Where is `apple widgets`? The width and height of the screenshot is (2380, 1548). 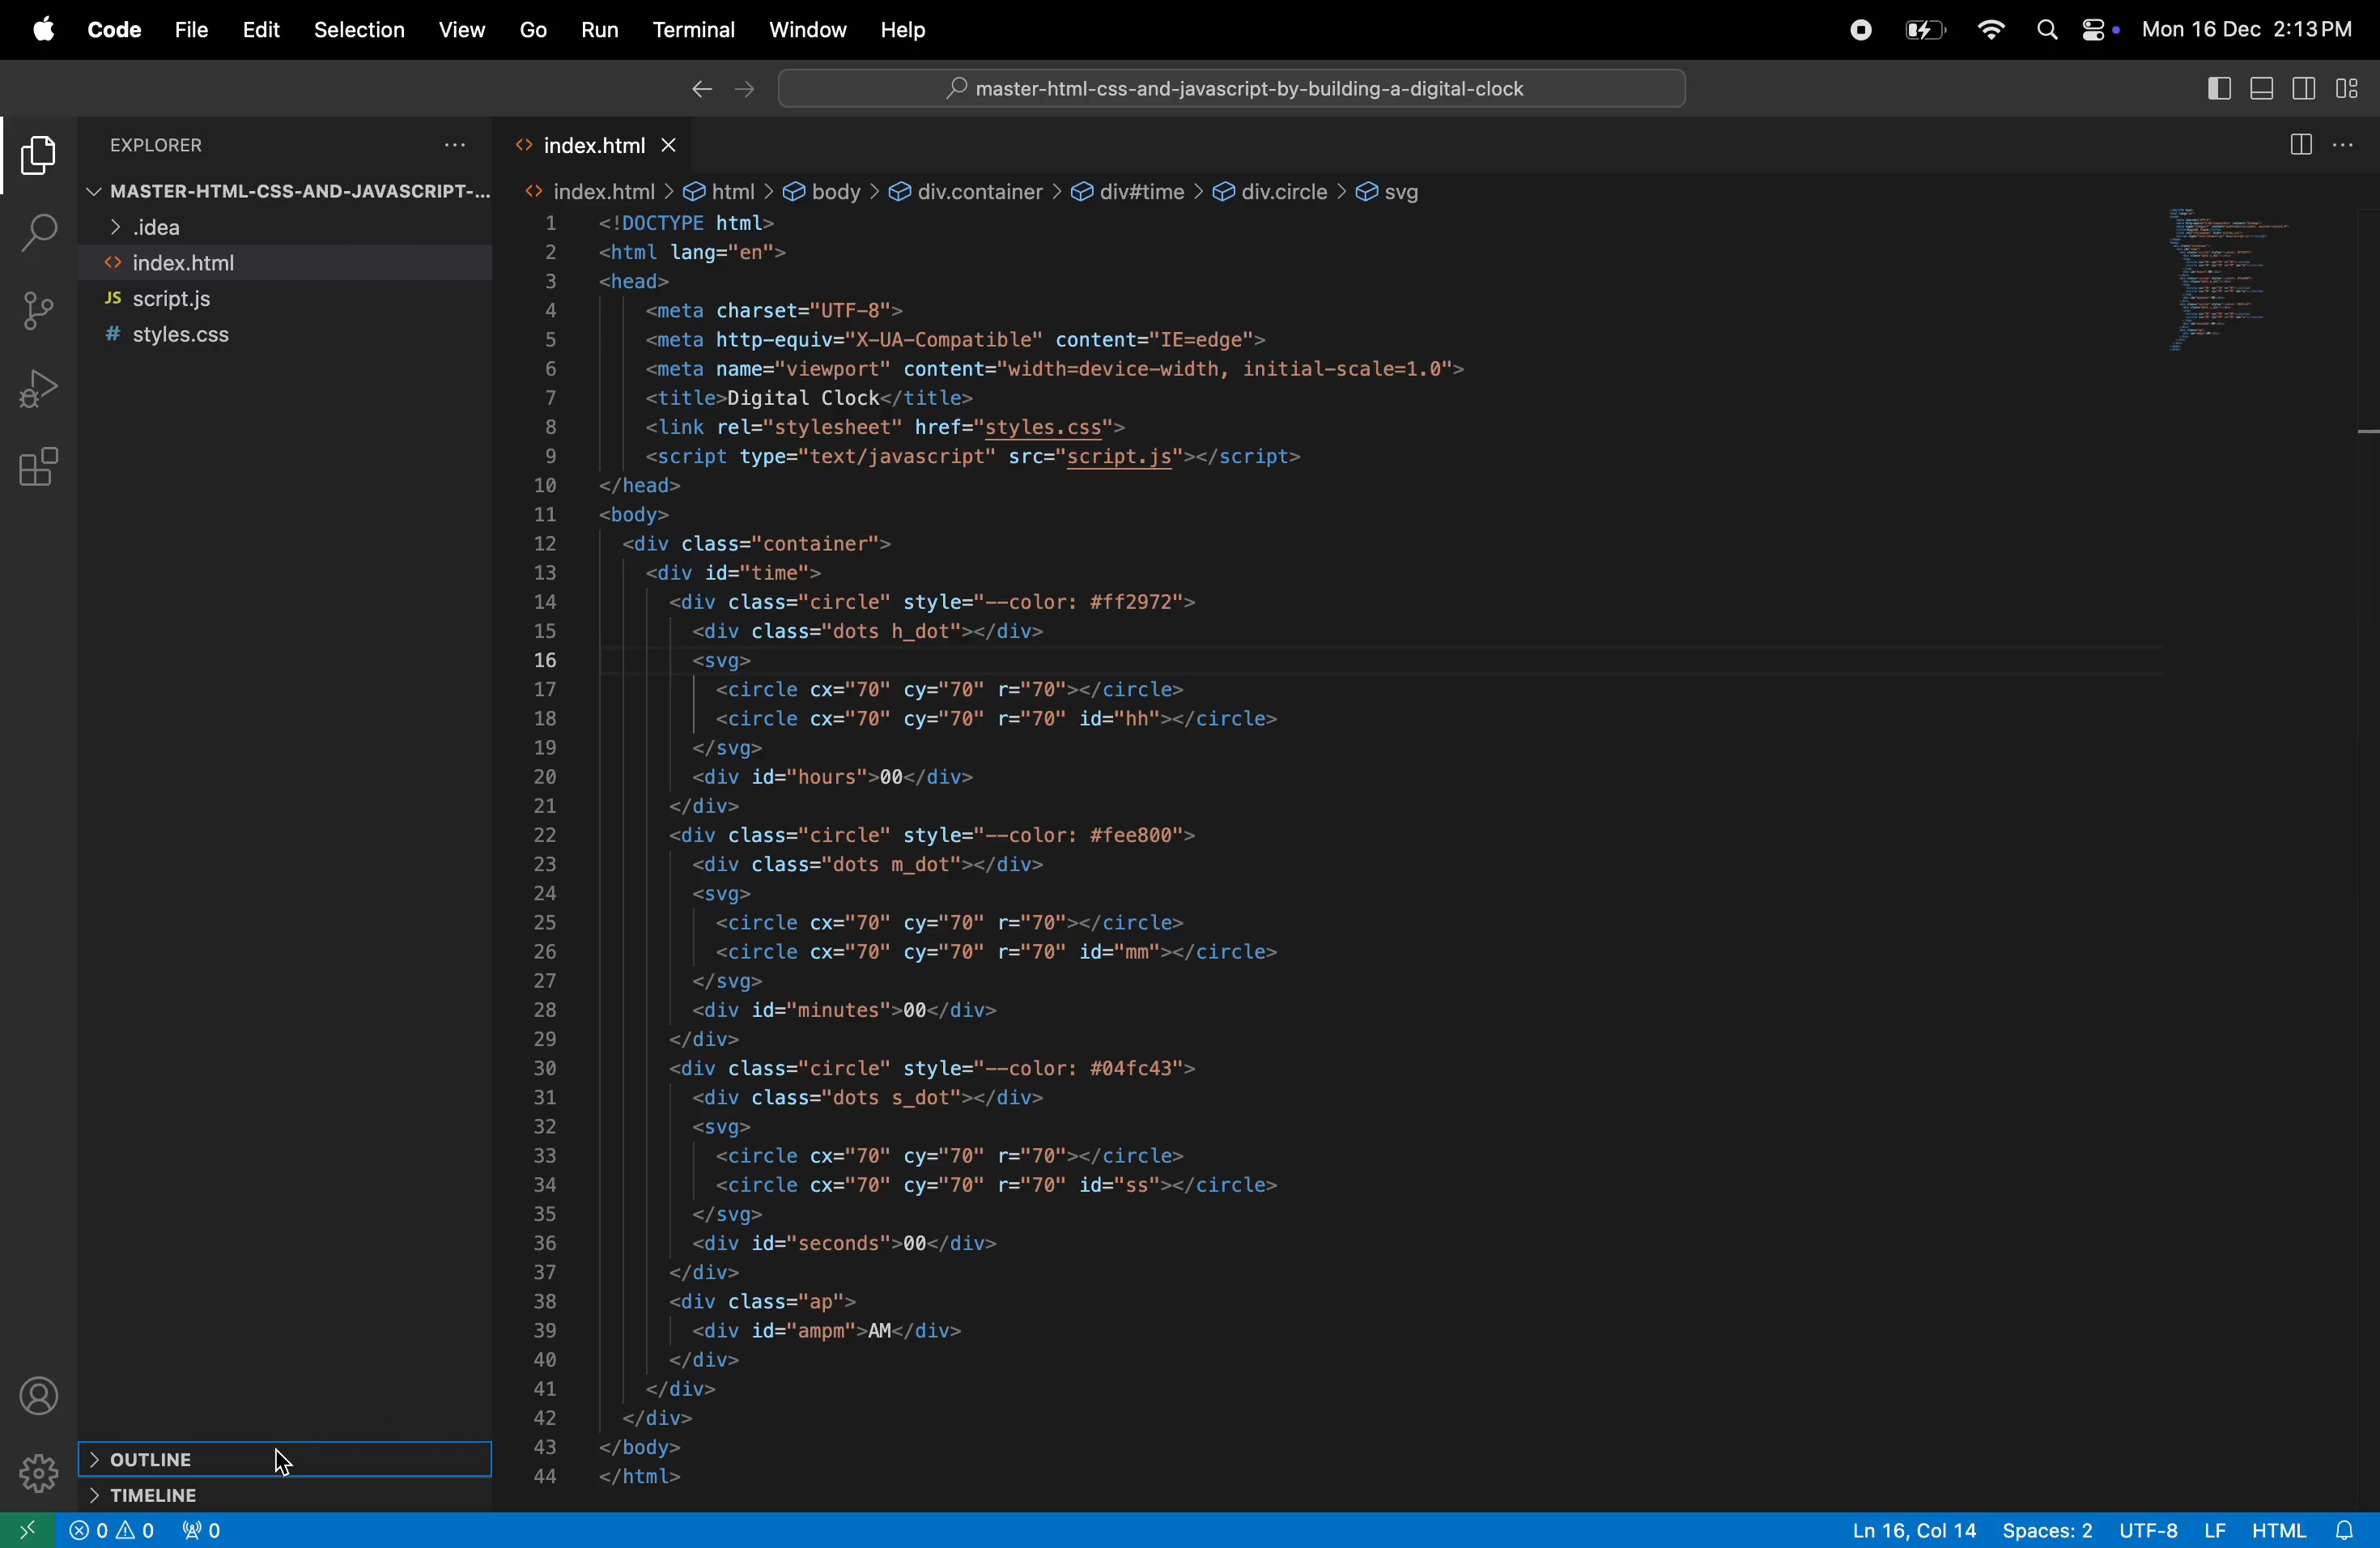
apple widgets is located at coordinates (2101, 29).